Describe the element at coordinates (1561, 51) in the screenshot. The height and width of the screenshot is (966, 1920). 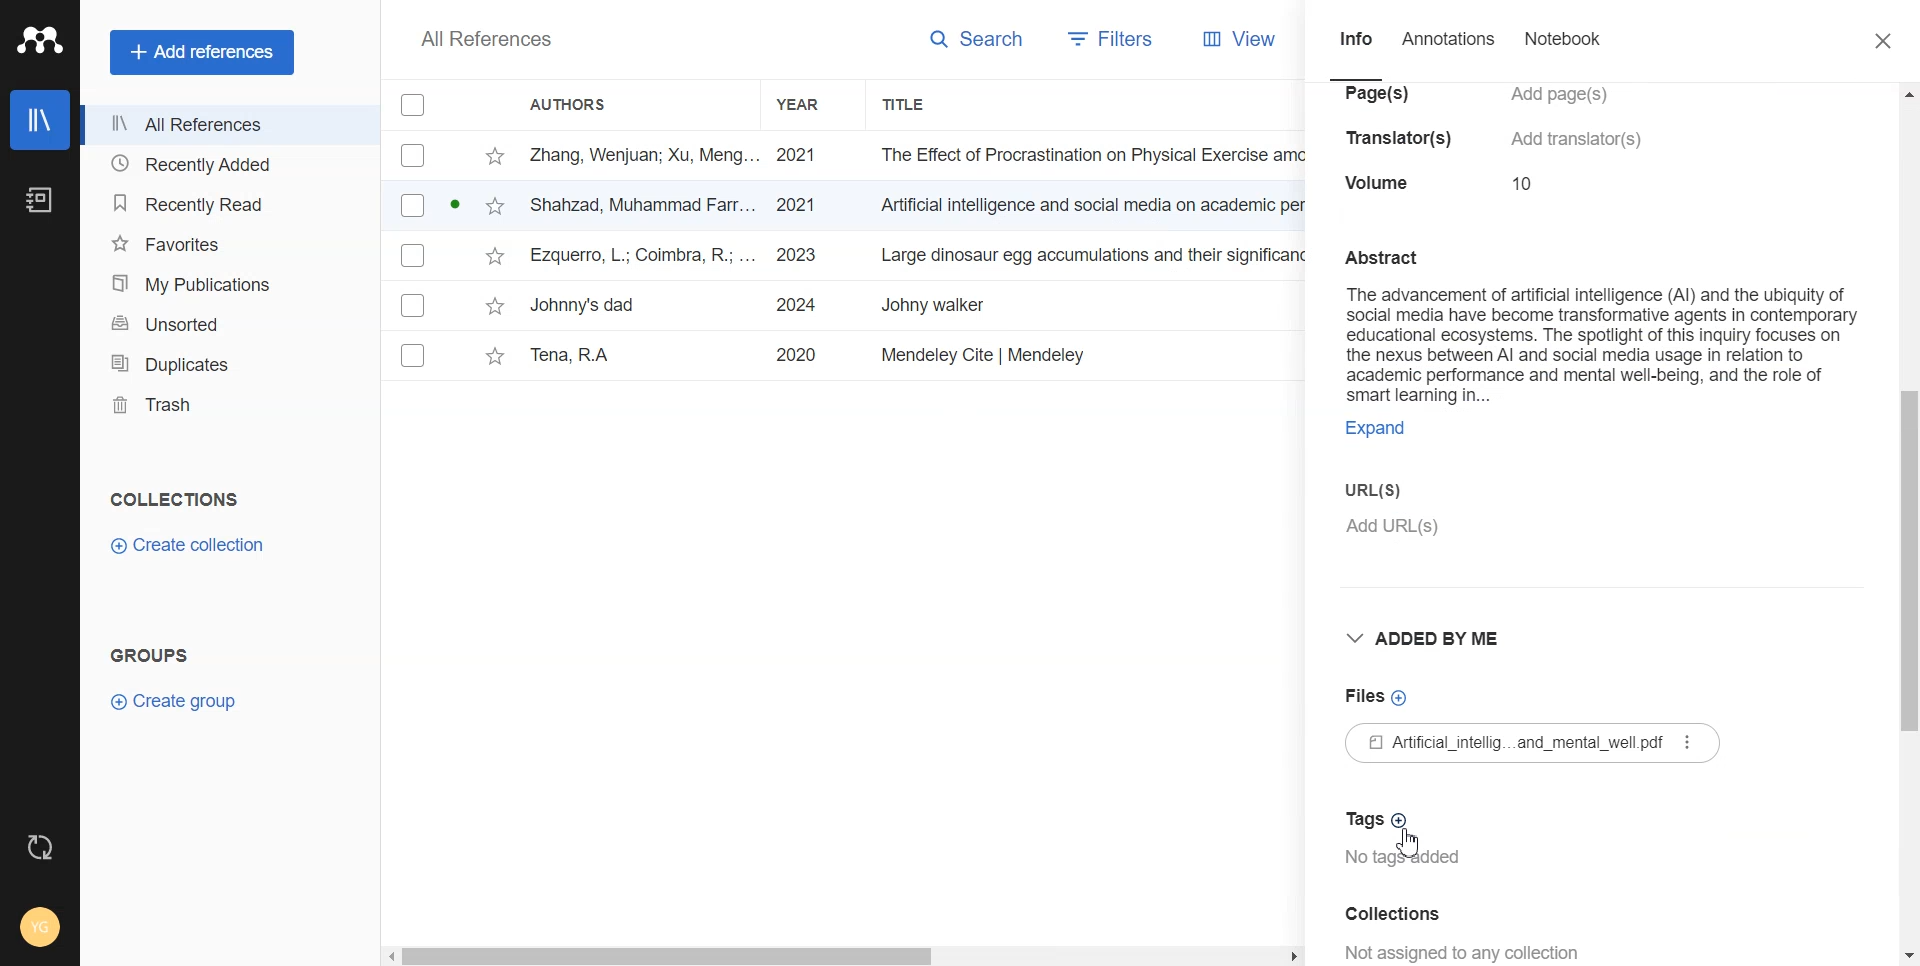
I see `Notebook` at that location.